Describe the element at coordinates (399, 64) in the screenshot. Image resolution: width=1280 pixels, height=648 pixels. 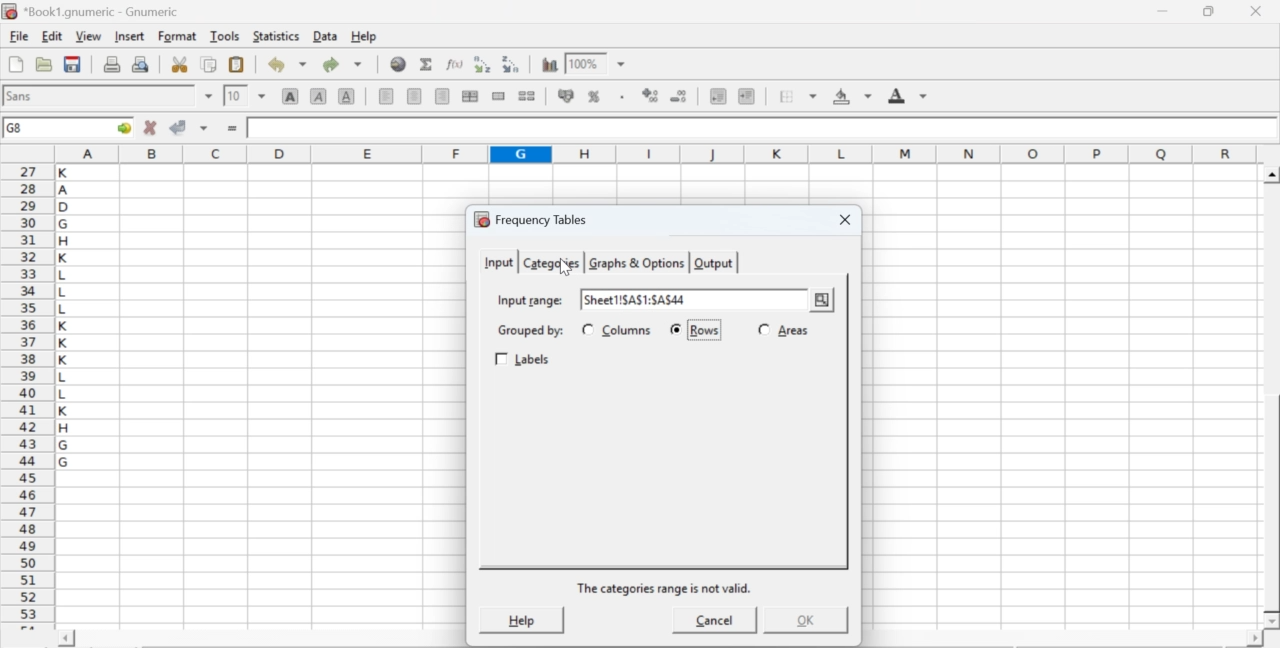
I see `insert hyperlink` at that location.